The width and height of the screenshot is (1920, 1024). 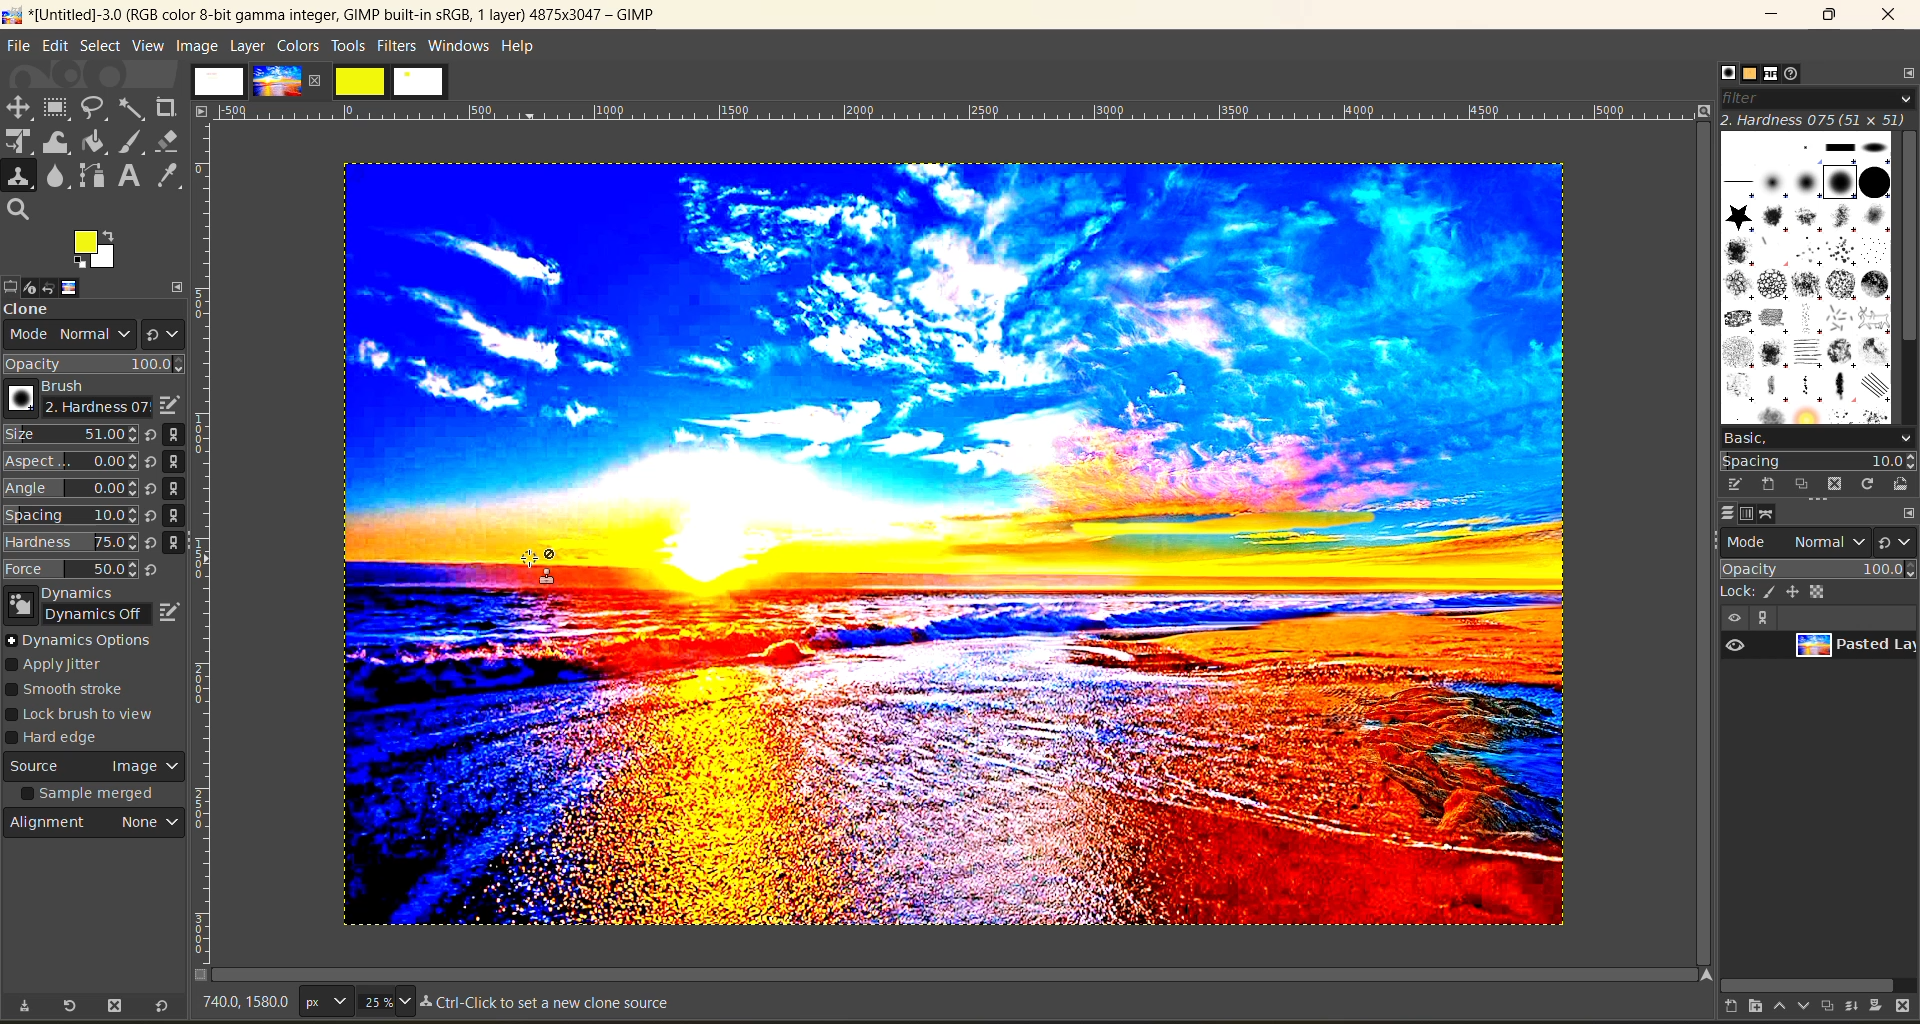 I want to click on edit this brush, so click(x=1728, y=484).